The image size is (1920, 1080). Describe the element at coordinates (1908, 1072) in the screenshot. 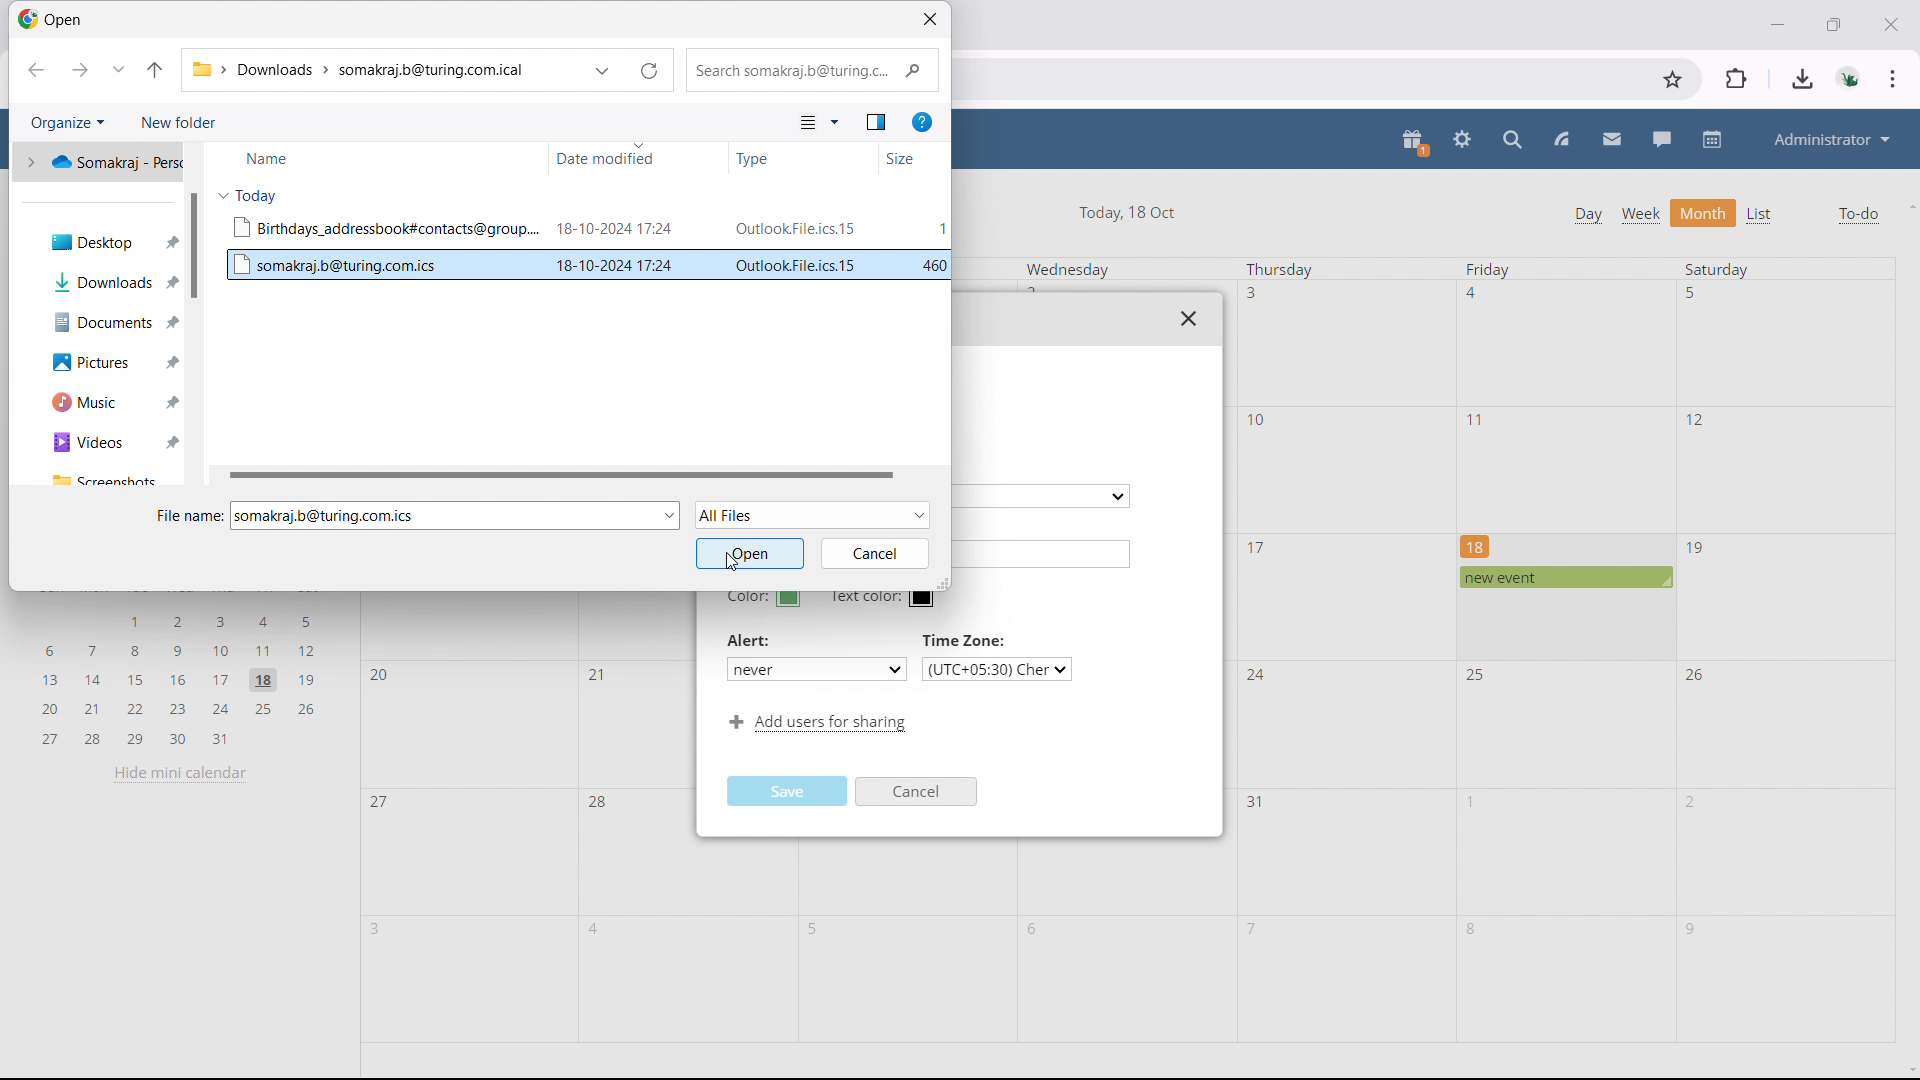

I see `scroll down` at that location.